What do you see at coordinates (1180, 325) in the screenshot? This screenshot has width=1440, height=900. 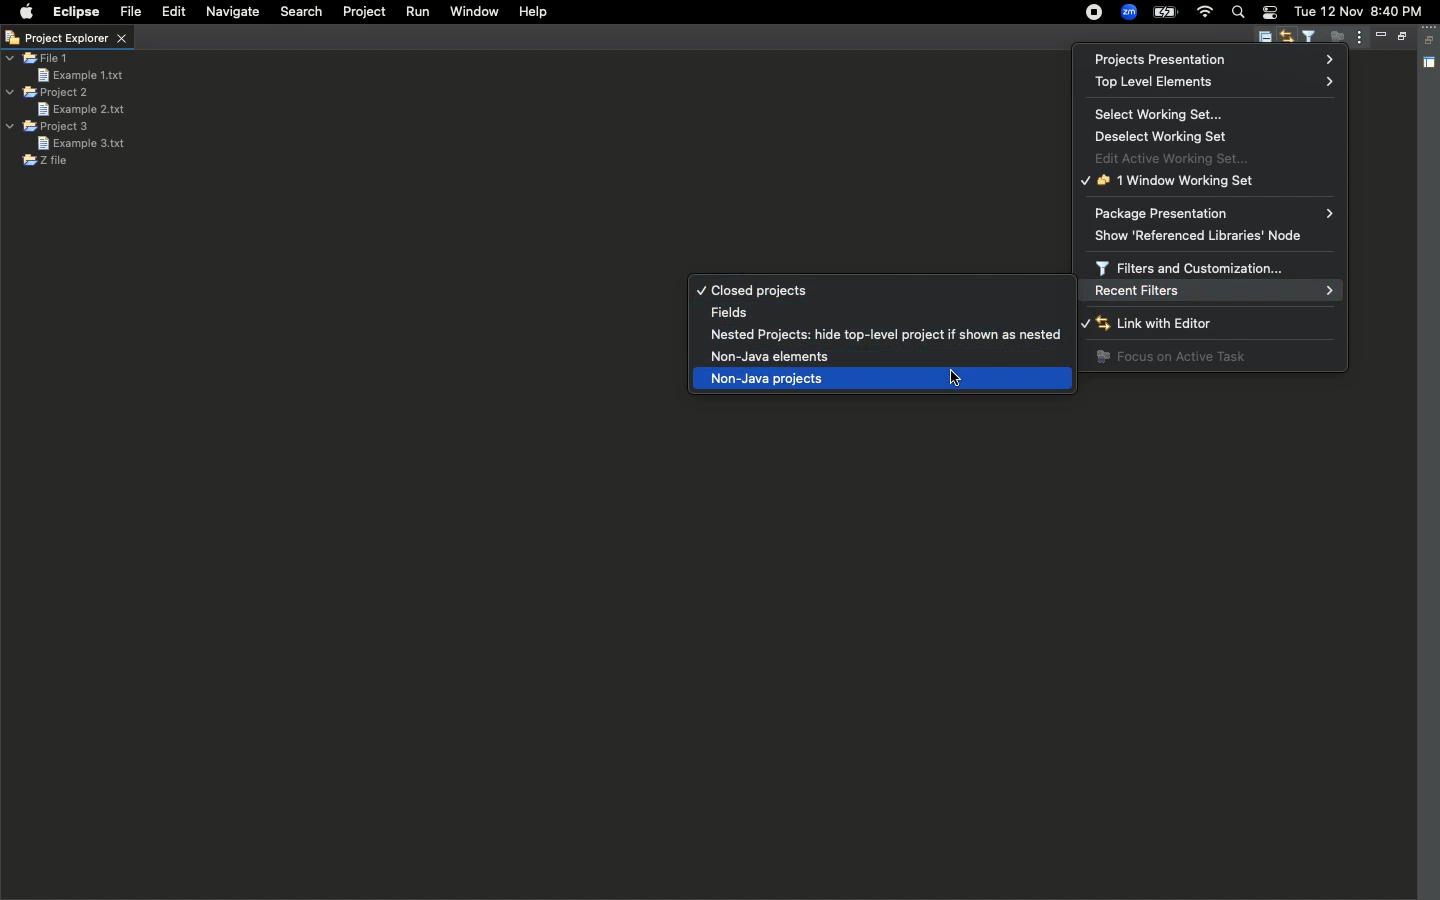 I see `Link with editor` at bounding box center [1180, 325].